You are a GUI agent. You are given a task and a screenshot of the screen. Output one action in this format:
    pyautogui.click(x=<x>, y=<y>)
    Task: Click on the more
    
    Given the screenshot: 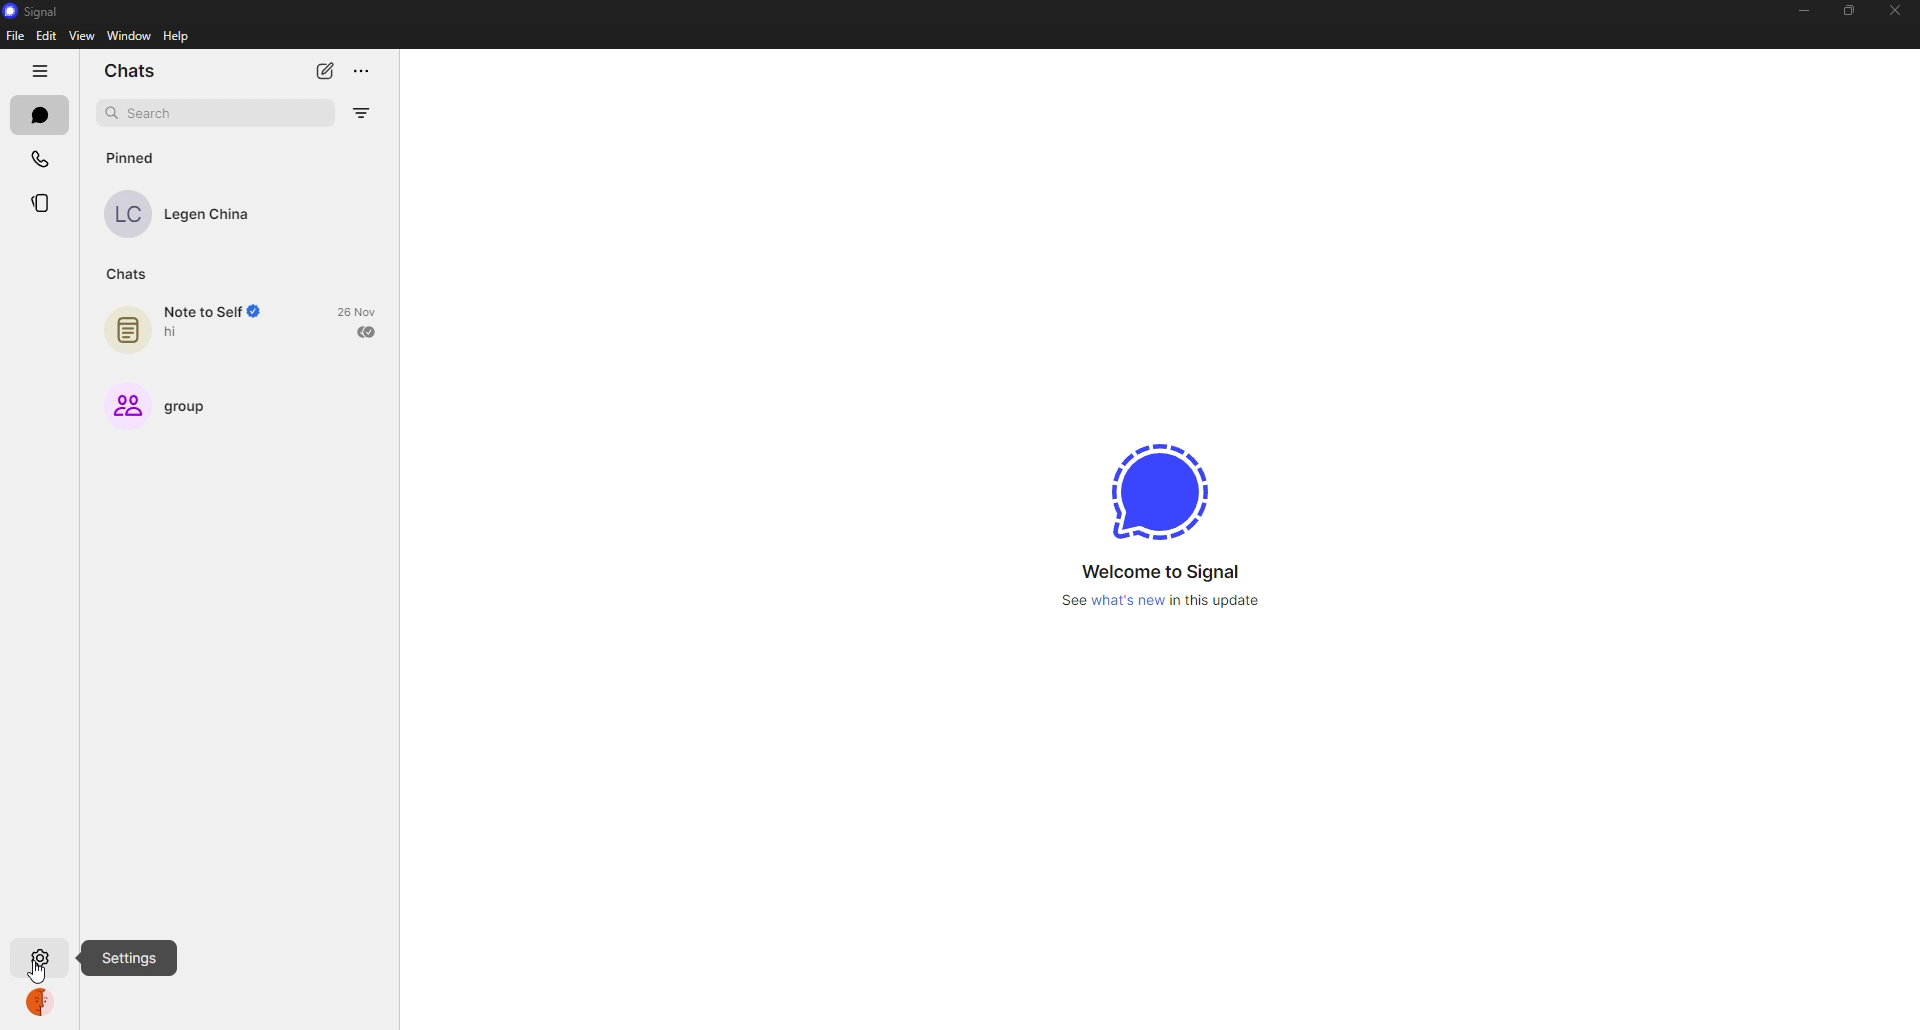 What is the action you would take?
    pyautogui.click(x=364, y=68)
    